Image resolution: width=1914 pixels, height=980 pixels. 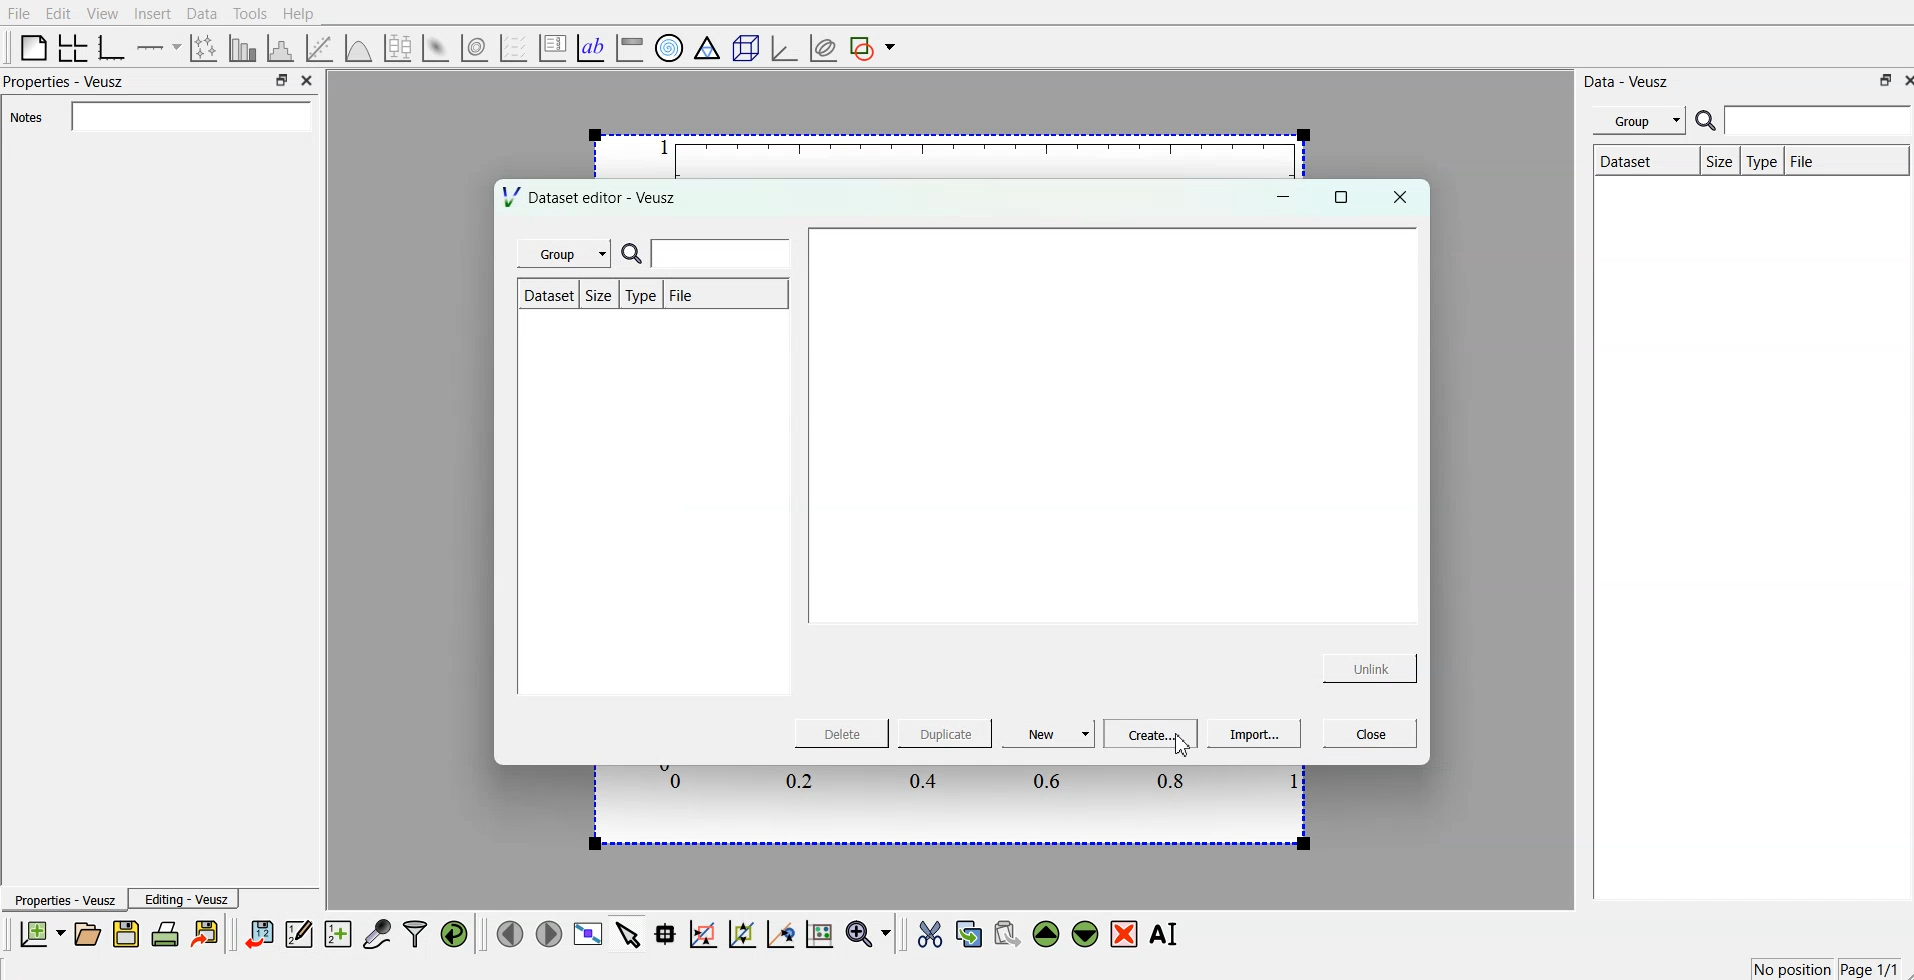 I want to click on edit and enter datapoints, so click(x=300, y=935).